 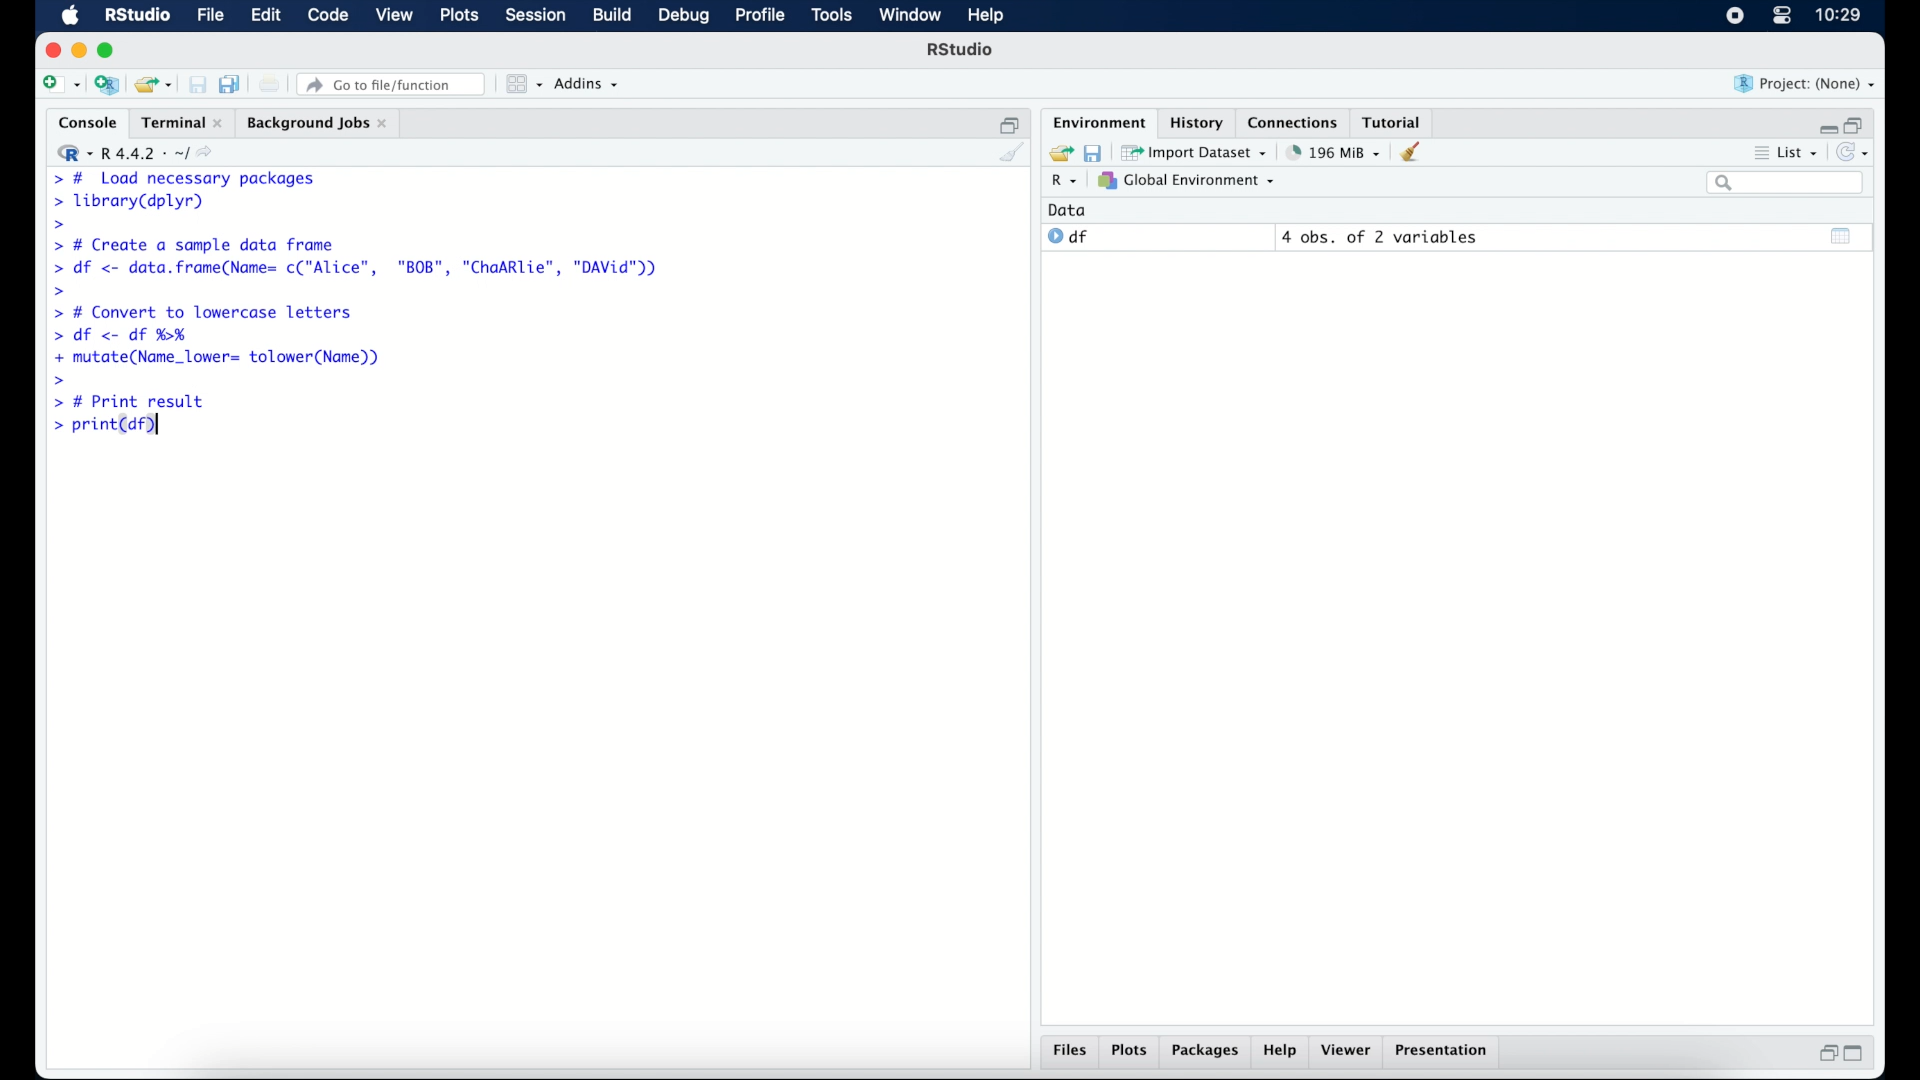 I want to click on R Studio, so click(x=962, y=52).